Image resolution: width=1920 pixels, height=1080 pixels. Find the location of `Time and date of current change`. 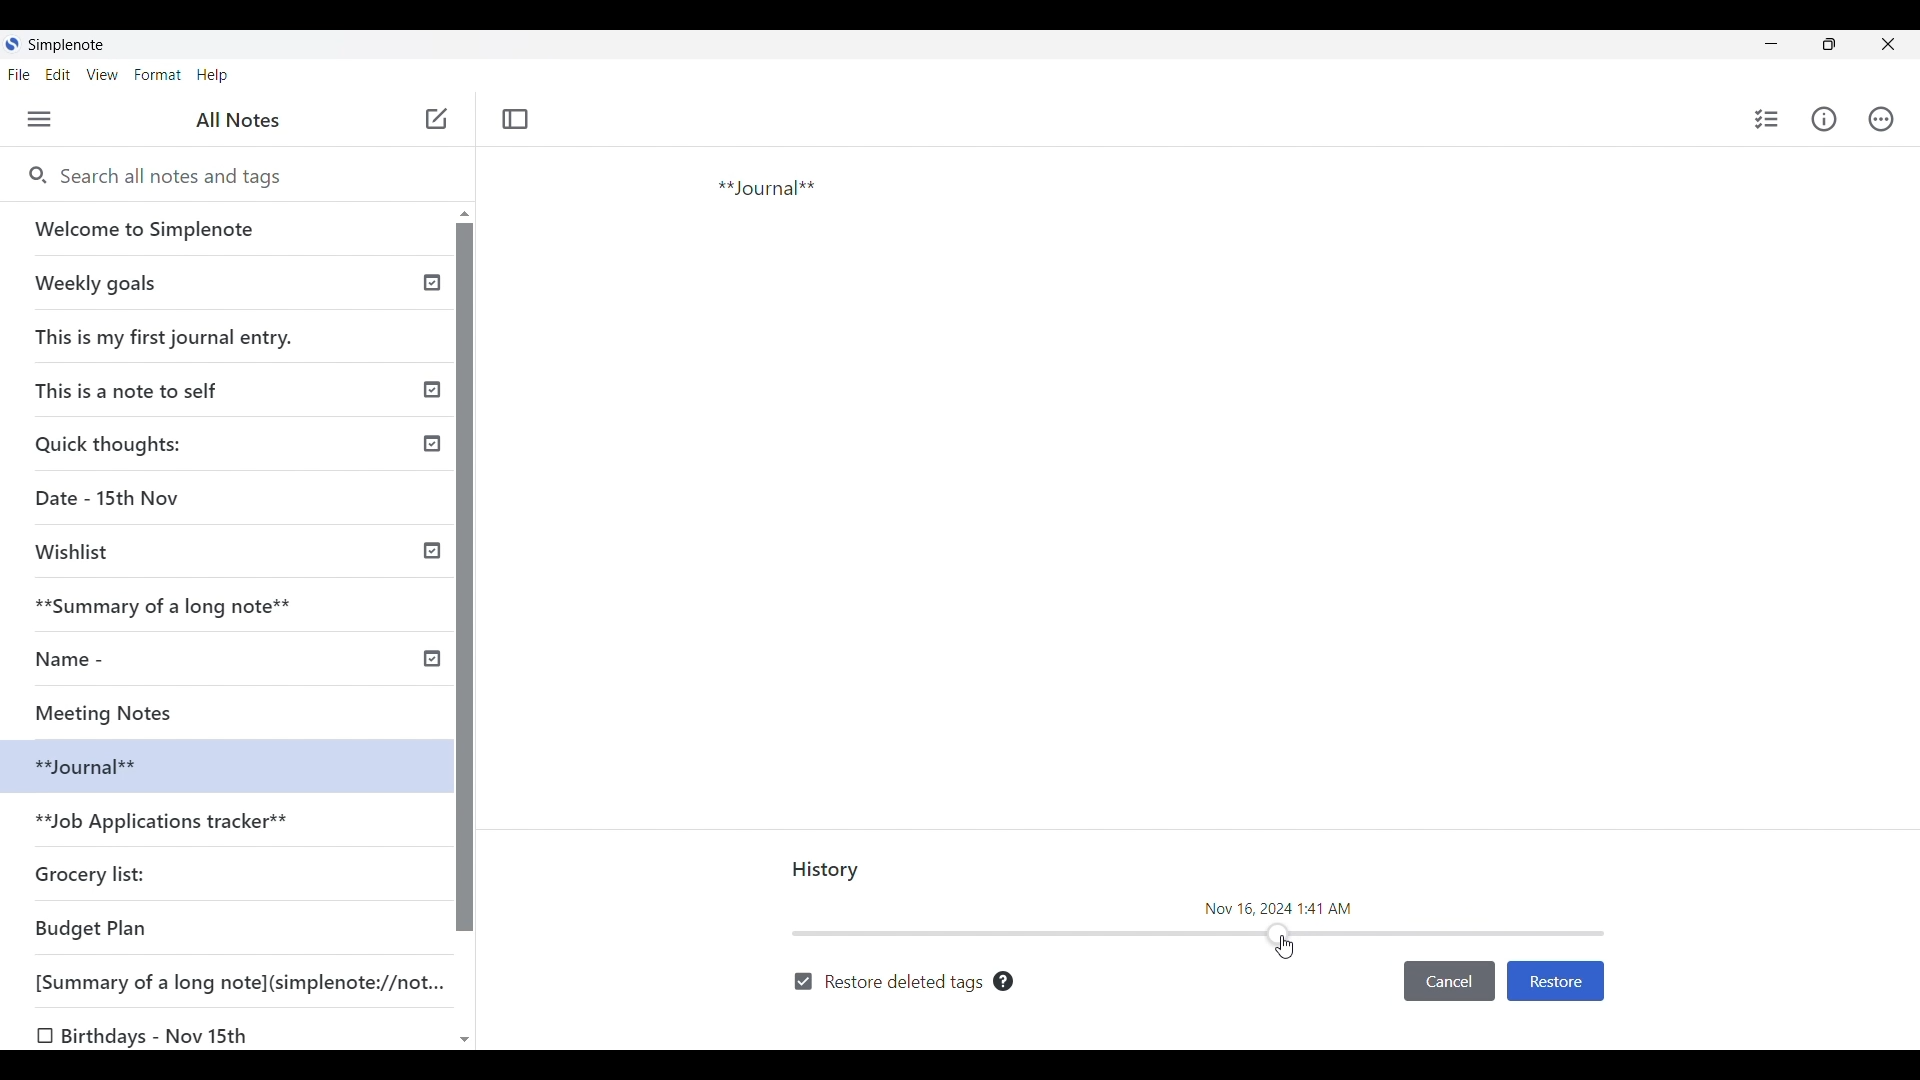

Time and date of current change is located at coordinates (1279, 907).